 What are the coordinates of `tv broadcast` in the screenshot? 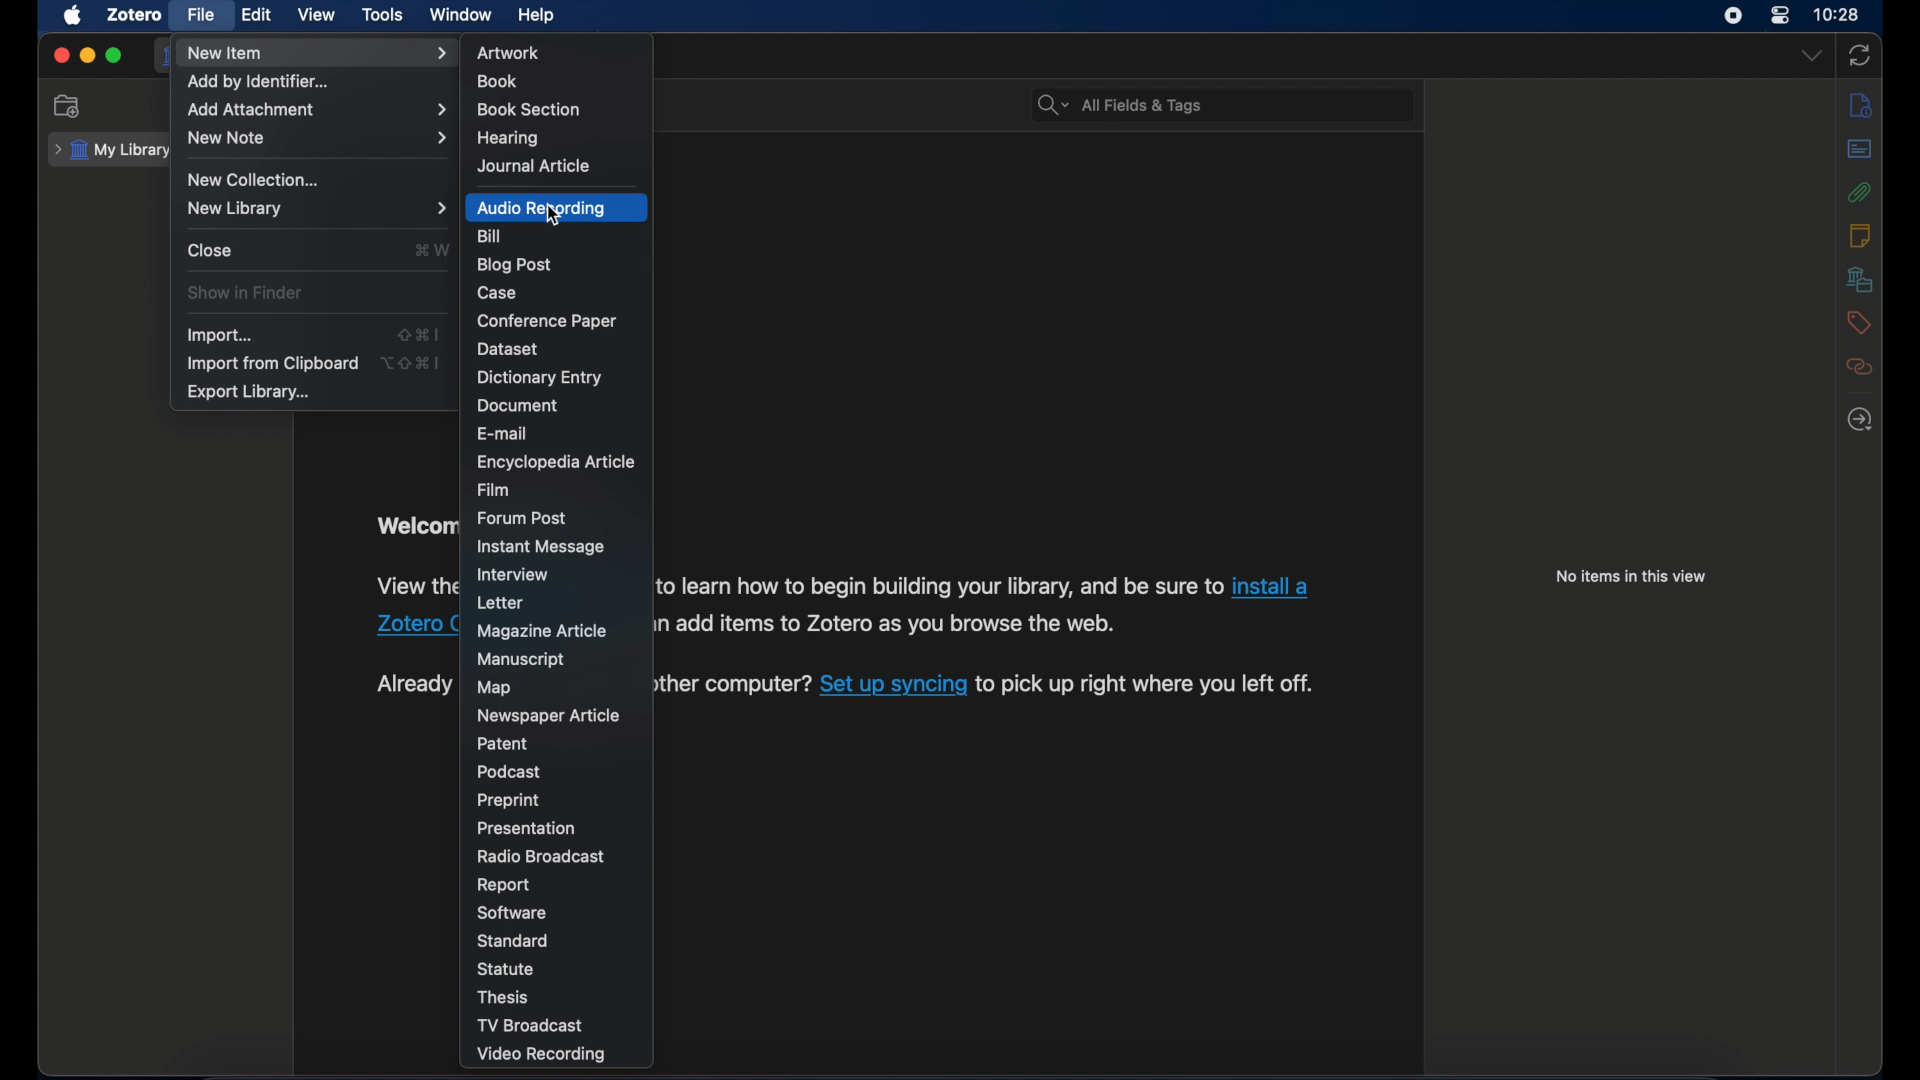 It's located at (534, 1025).